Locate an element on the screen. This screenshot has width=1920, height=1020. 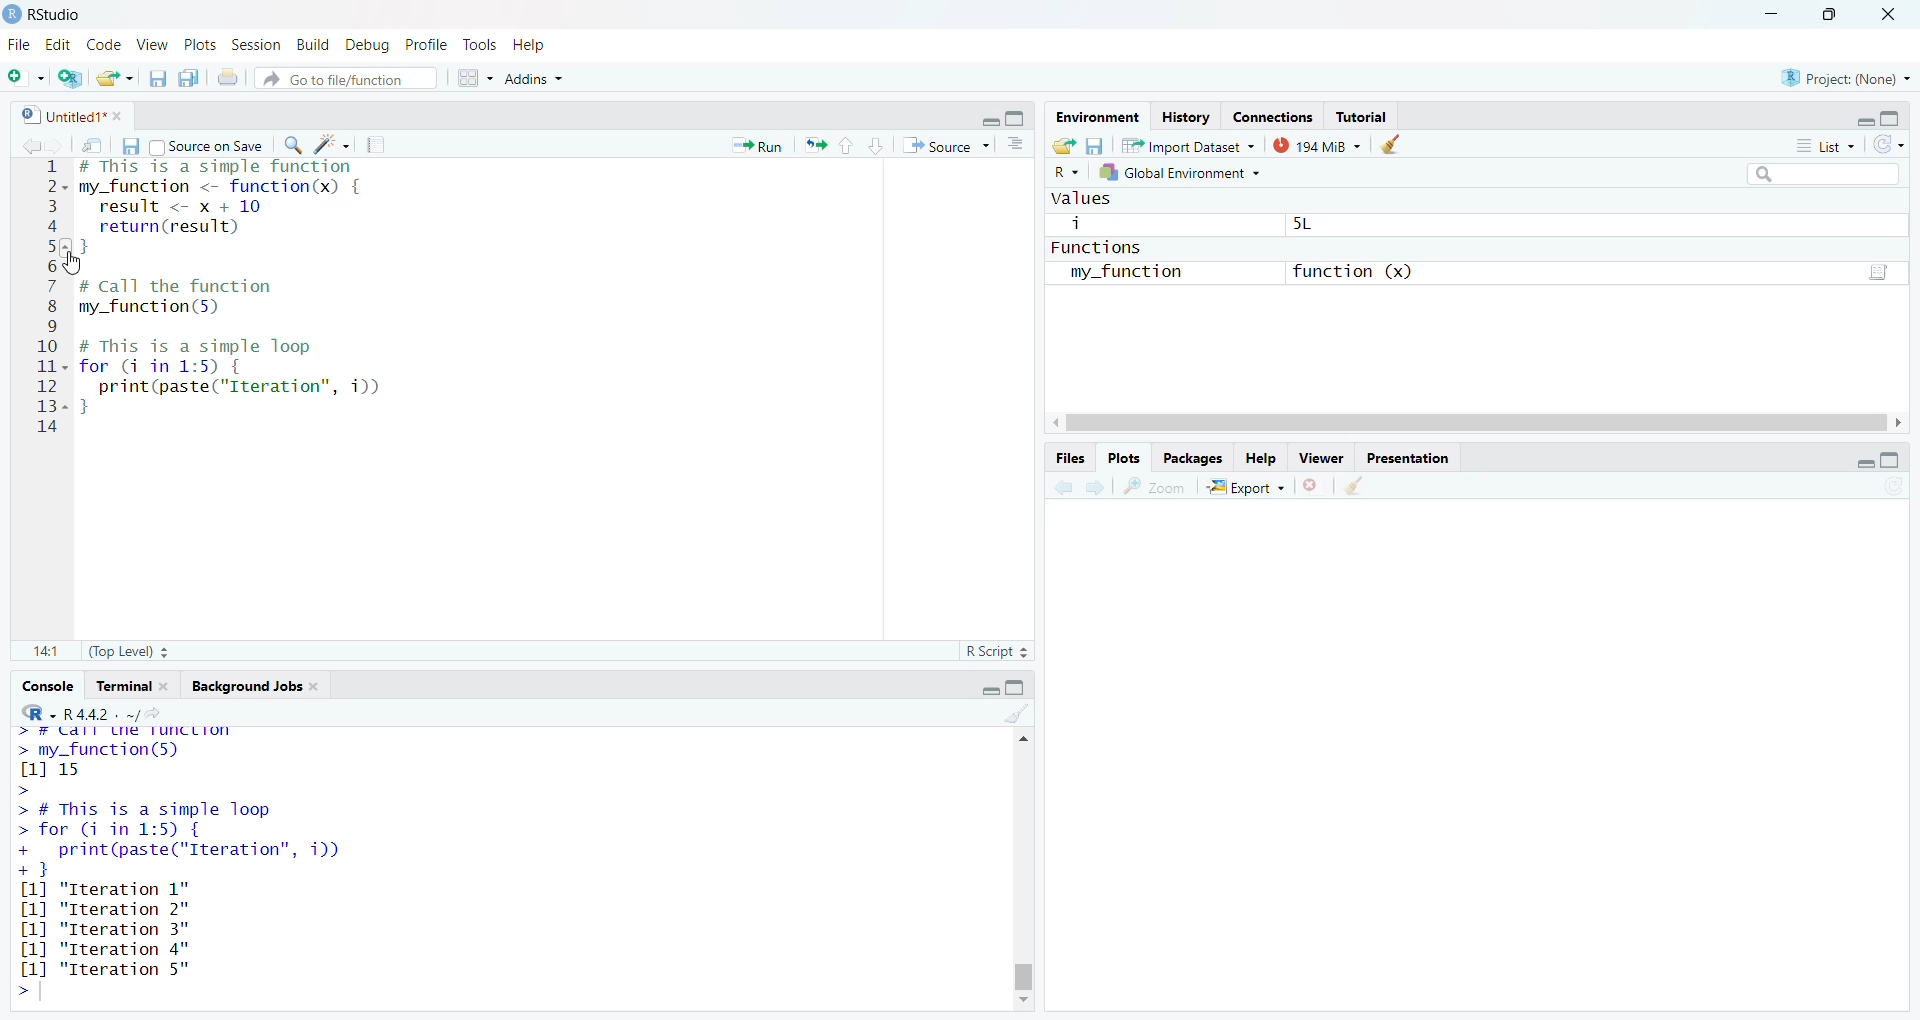
R 4.4.2 . ~/ is located at coordinates (102, 712).